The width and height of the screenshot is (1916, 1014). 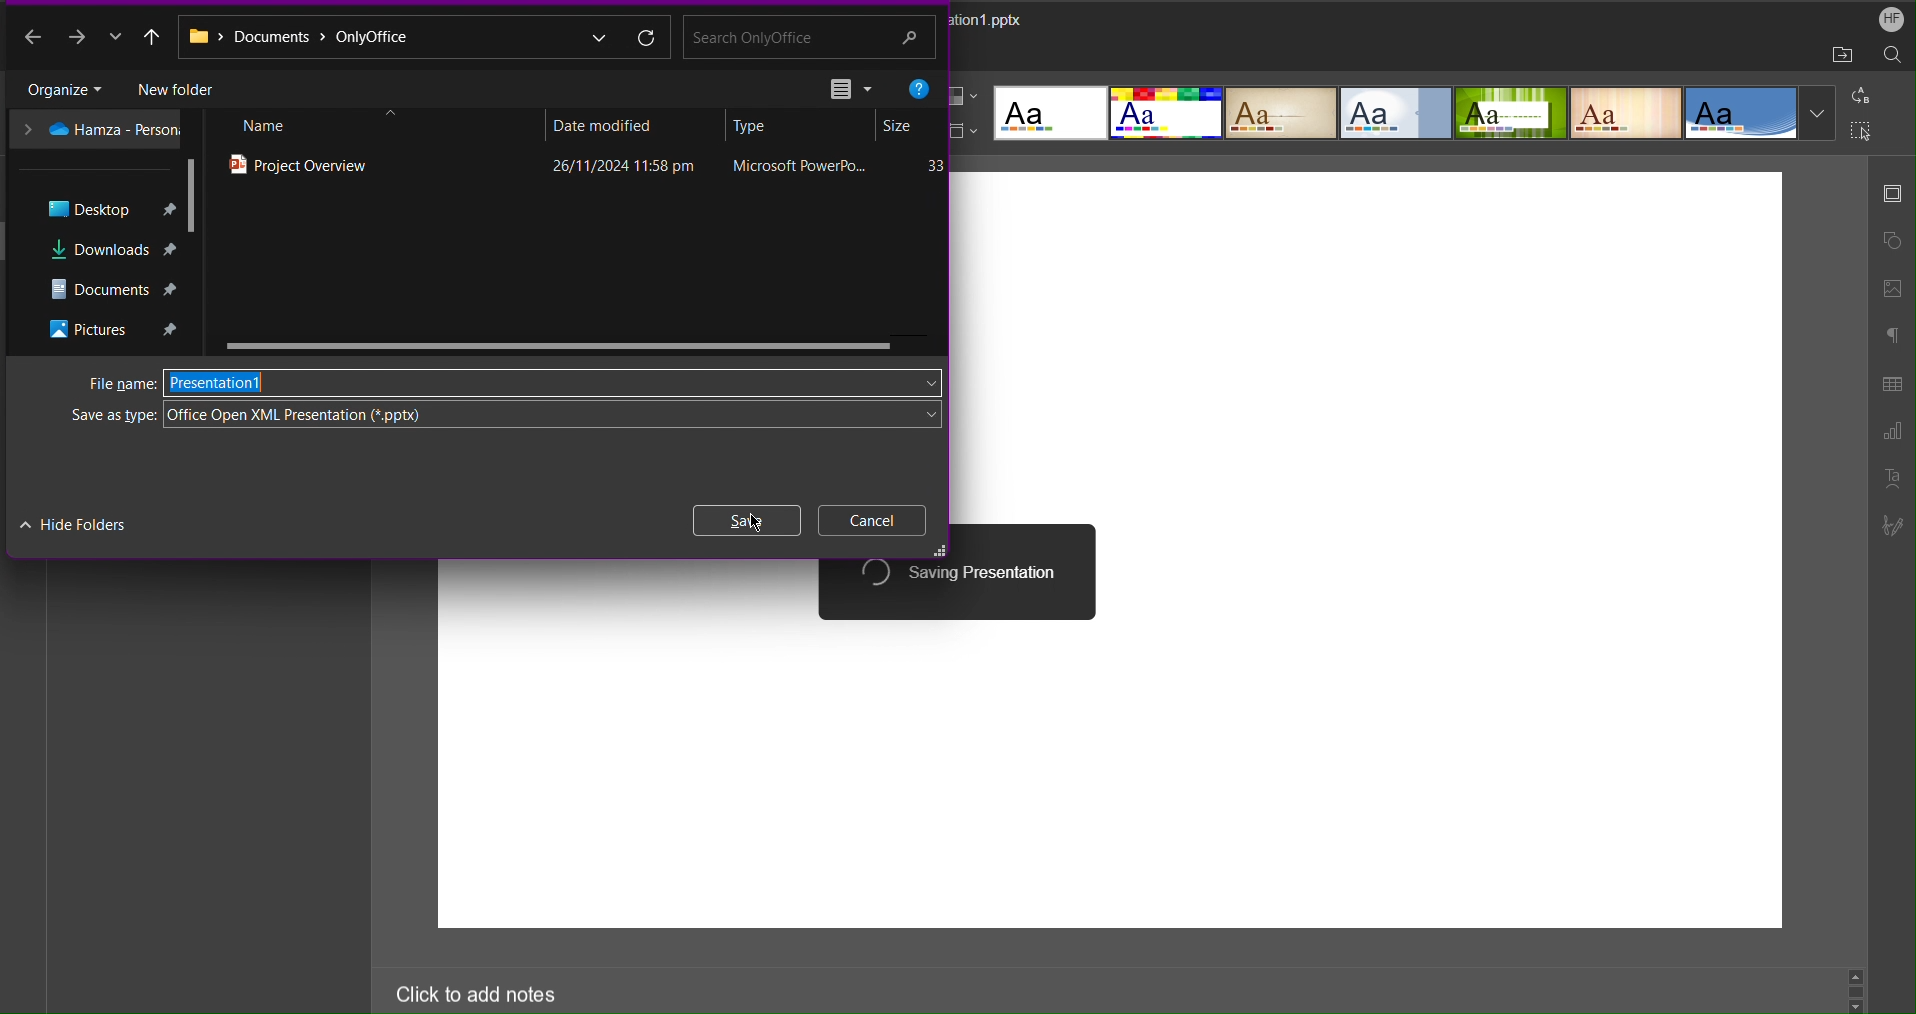 I want to click on Address bar, so click(x=425, y=38).